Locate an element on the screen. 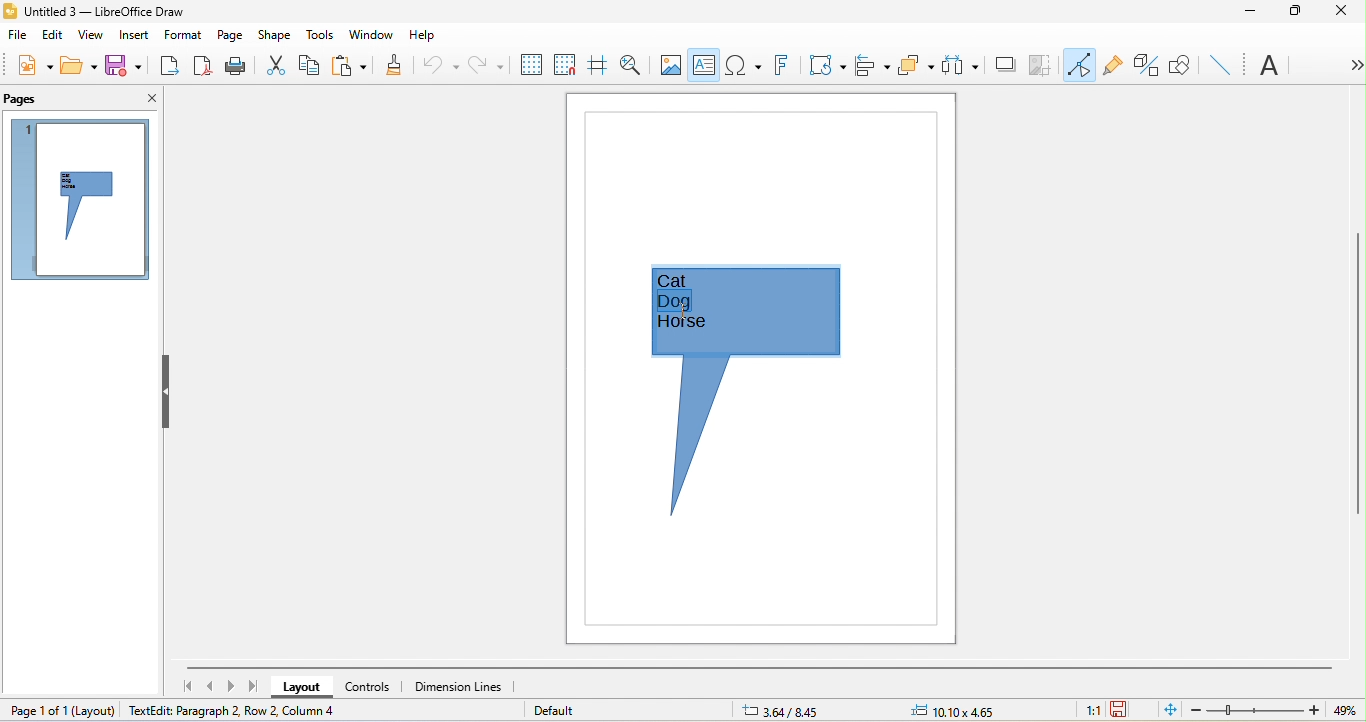 This screenshot has width=1366, height=722. gluepoint function is located at coordinates (1112, 68).